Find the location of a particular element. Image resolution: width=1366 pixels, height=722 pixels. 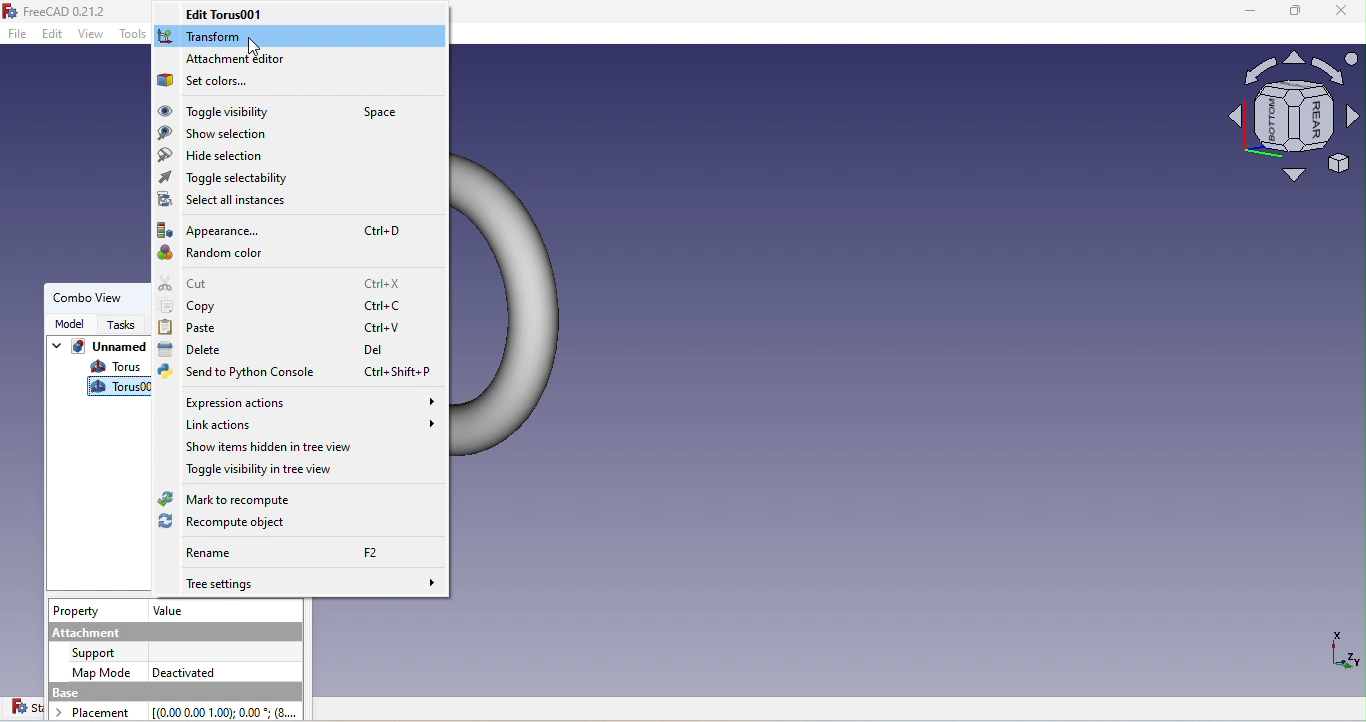

Tools is located at coordinates (134, 38).